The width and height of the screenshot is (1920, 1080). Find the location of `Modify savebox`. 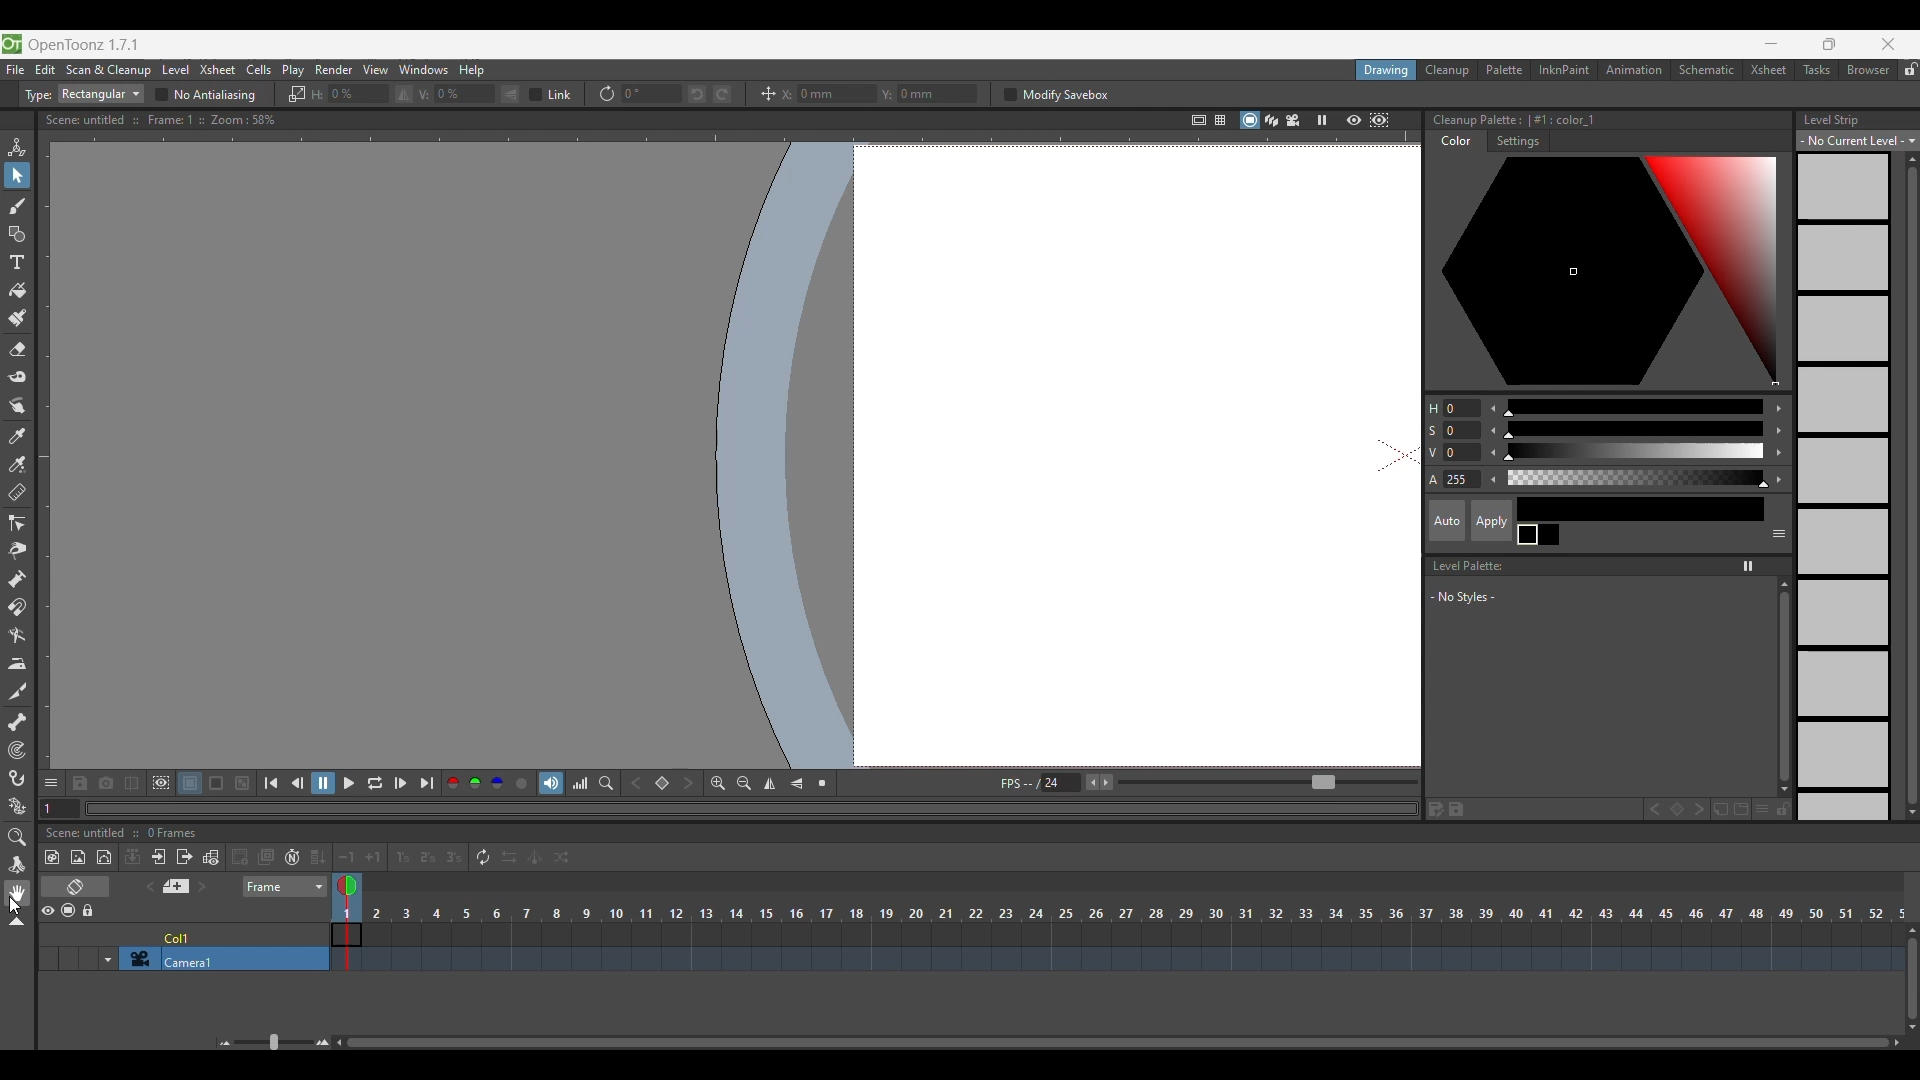

Modify savebox is located at coordinates (1058, 94).